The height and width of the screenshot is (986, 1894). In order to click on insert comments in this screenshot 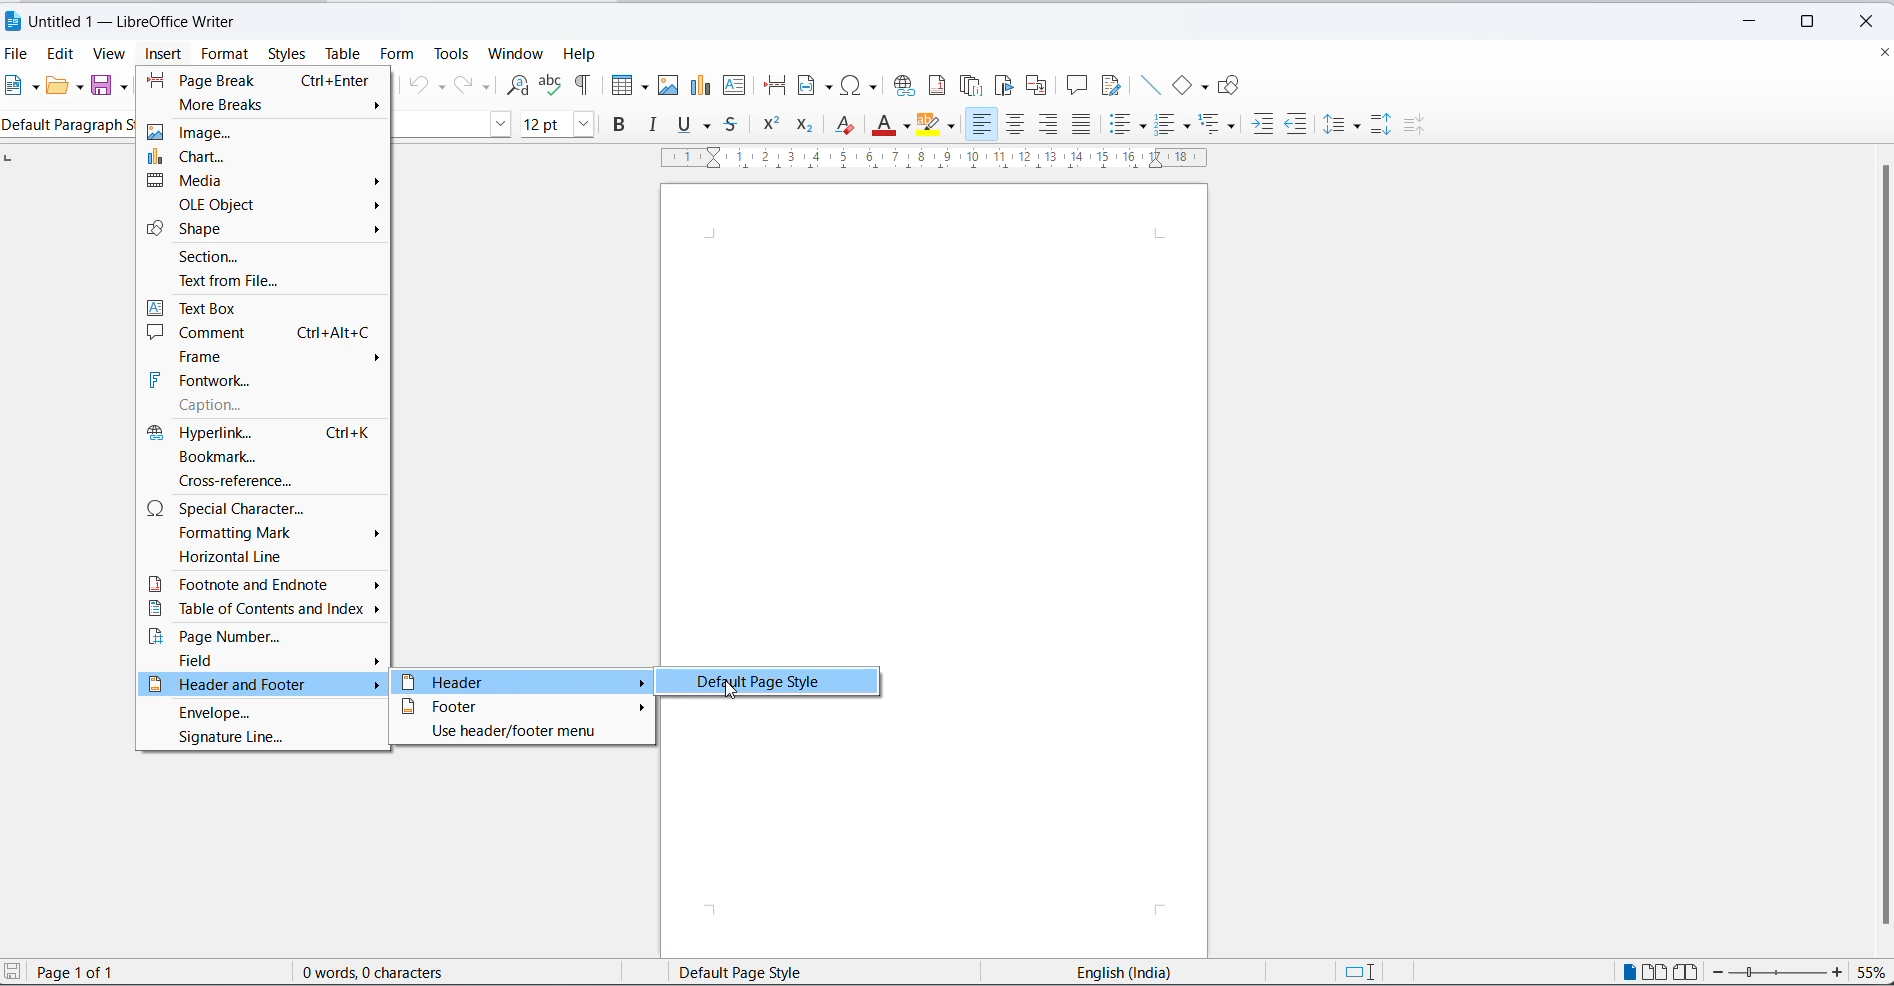, I will do `click(1077, 86)`.